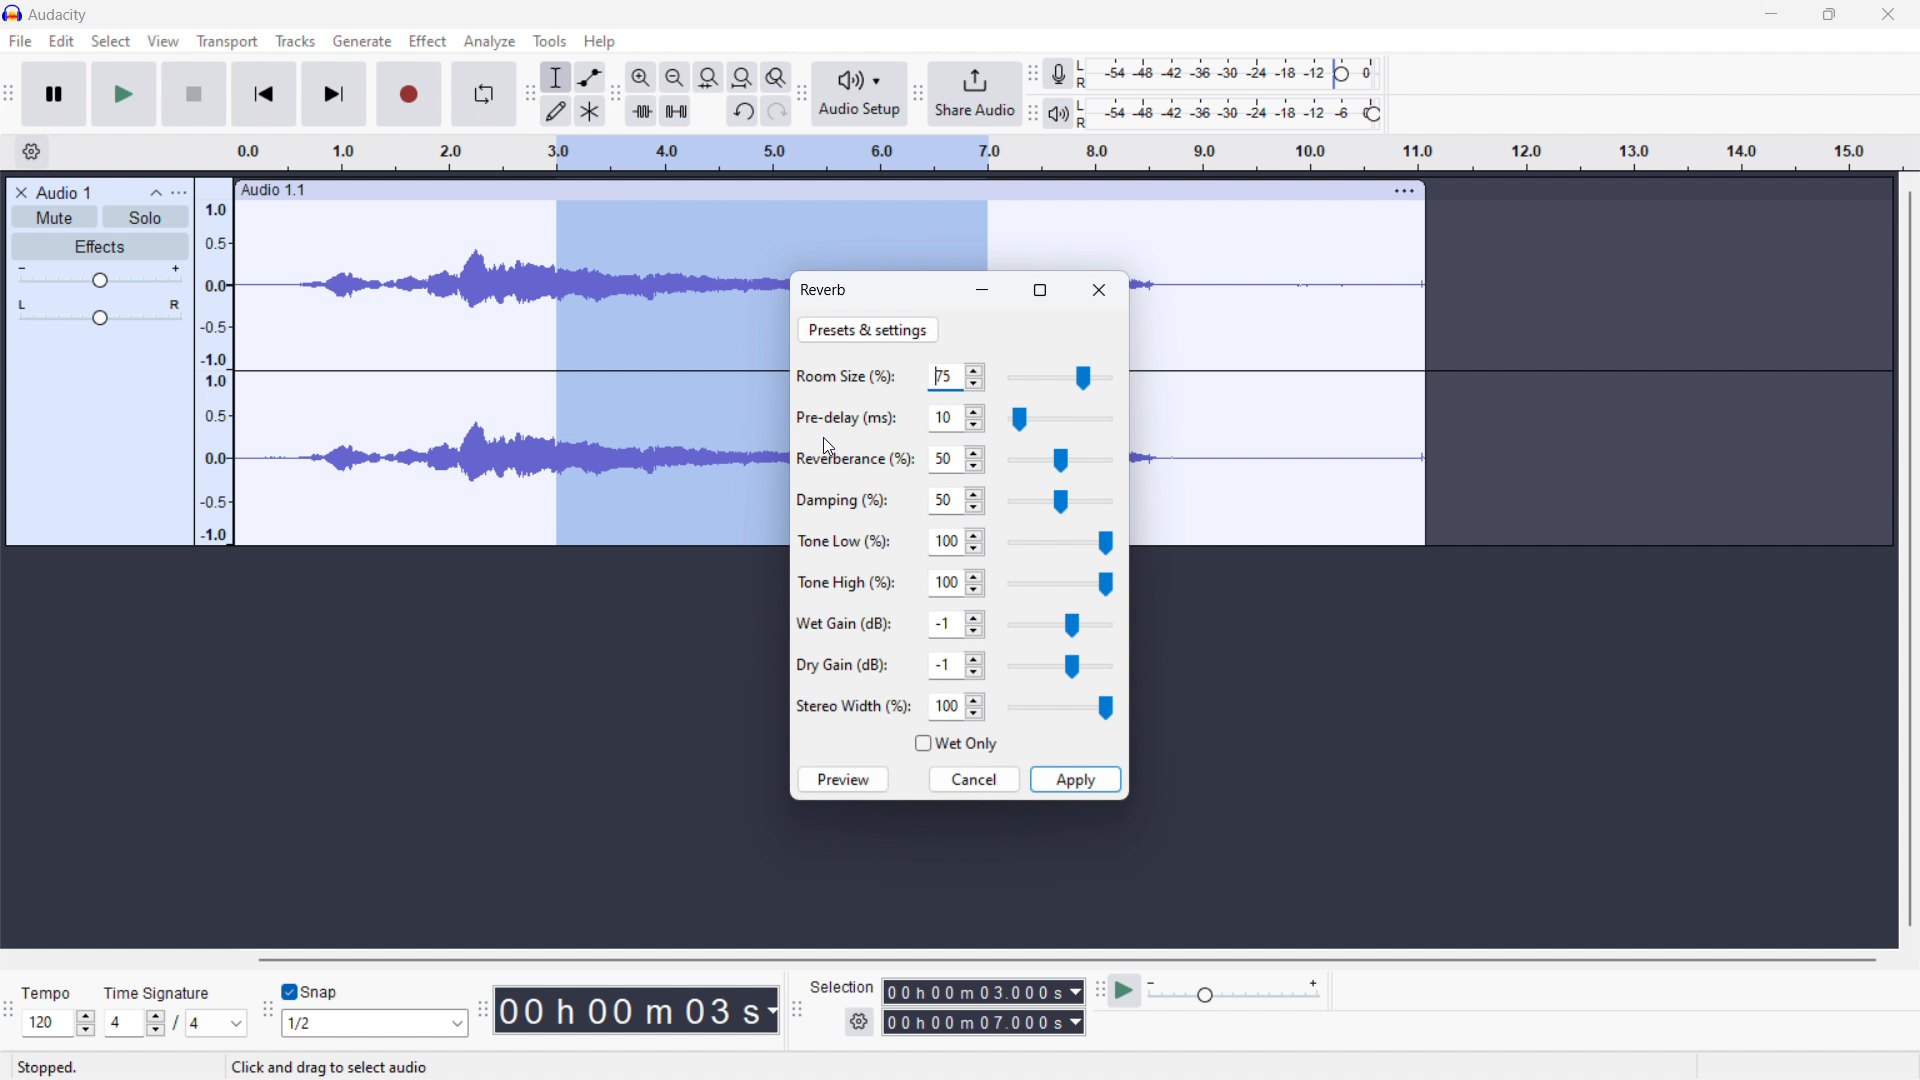 Image resolution: width=1920 pixels, height=1080 pixels. What do you see at coordinates (637, 1009) in the screenshot?
I see `00 h 00 m 03 s` at bounding box center [637, 1009].